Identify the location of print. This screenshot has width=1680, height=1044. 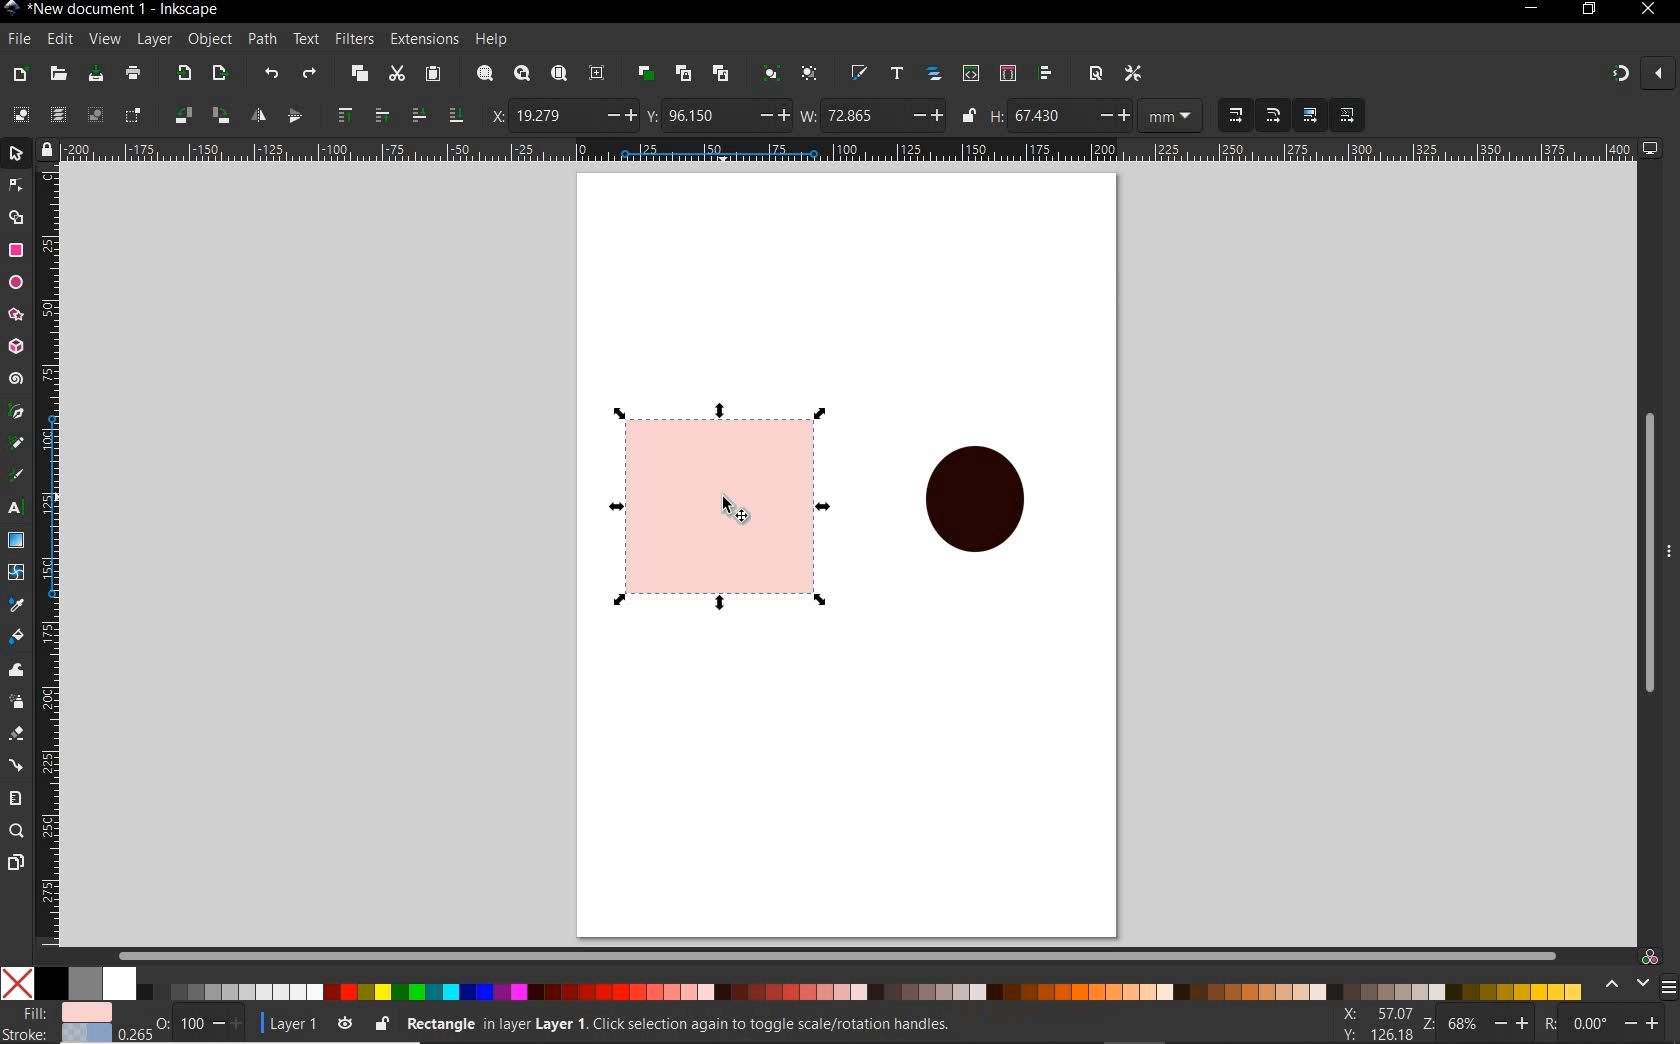
(134, 73).